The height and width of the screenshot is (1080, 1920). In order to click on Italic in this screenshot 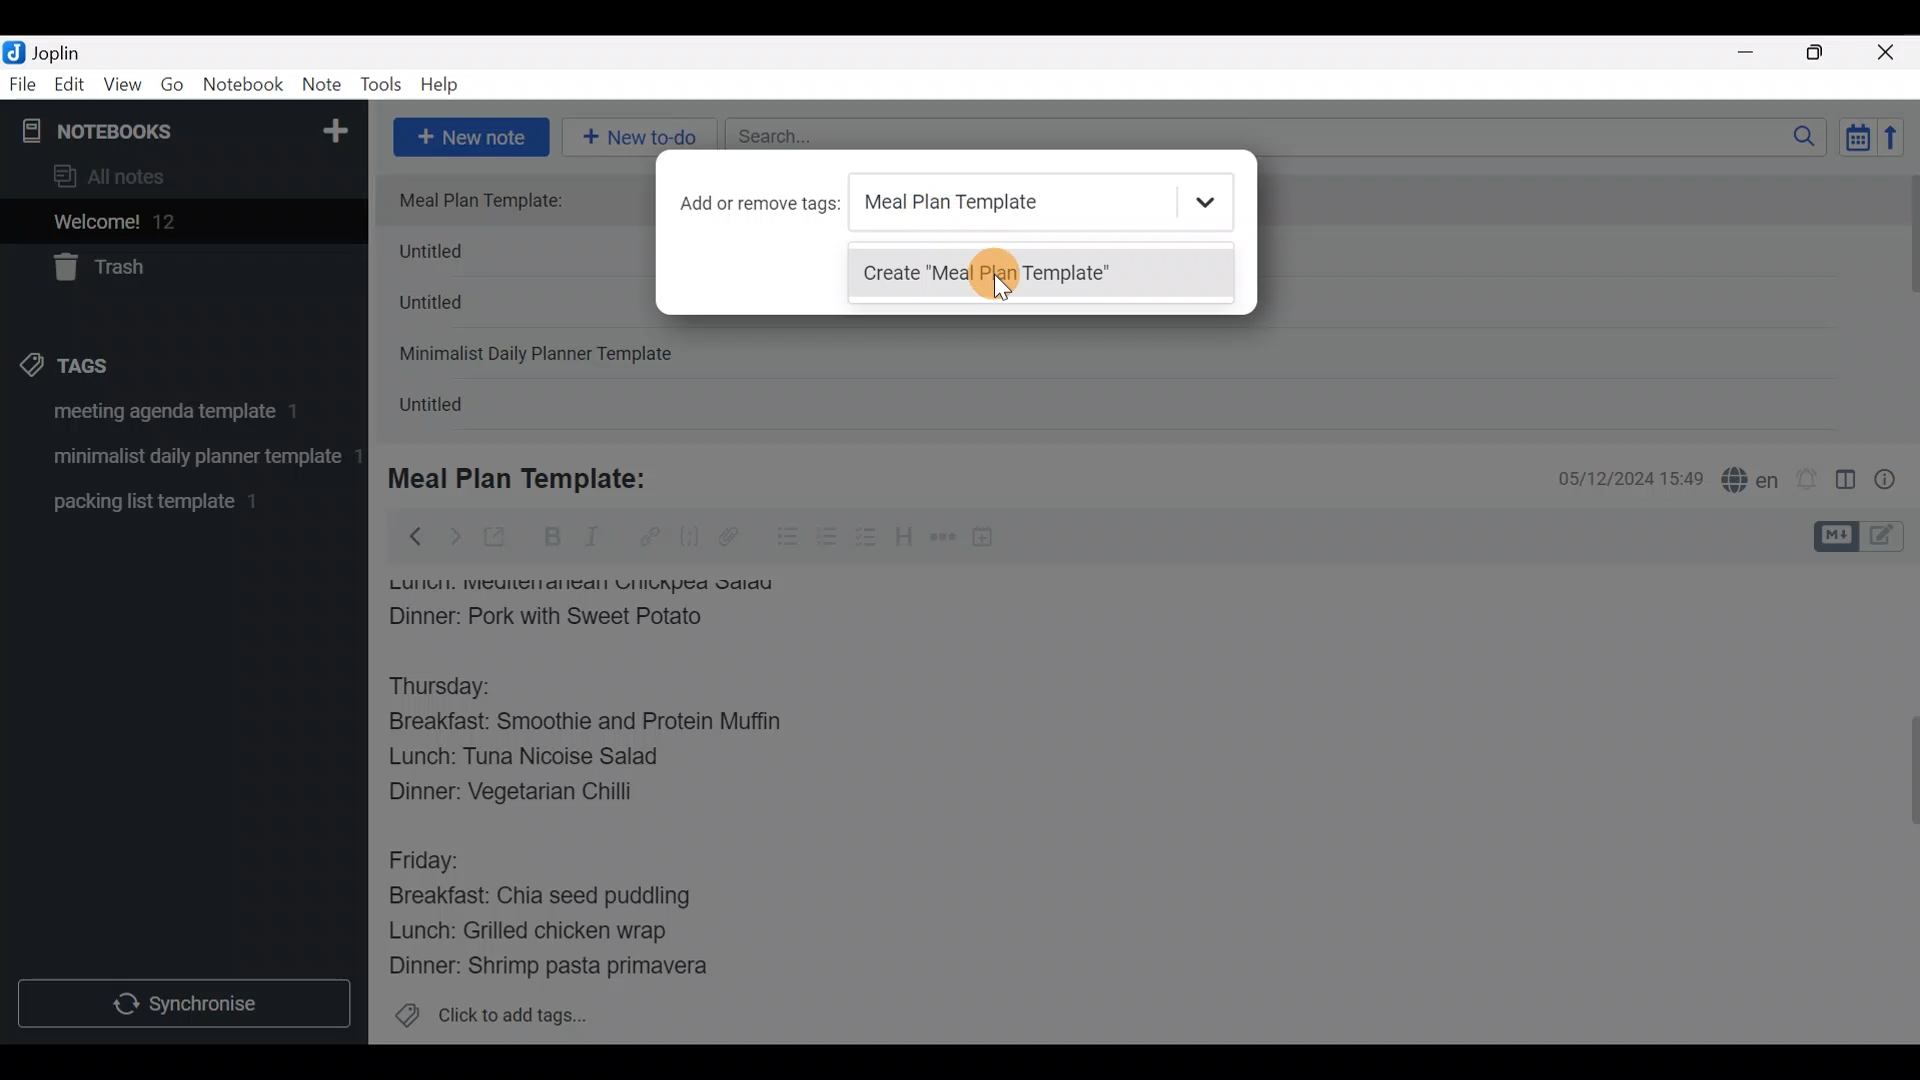, I will do `click(590, 541)`.